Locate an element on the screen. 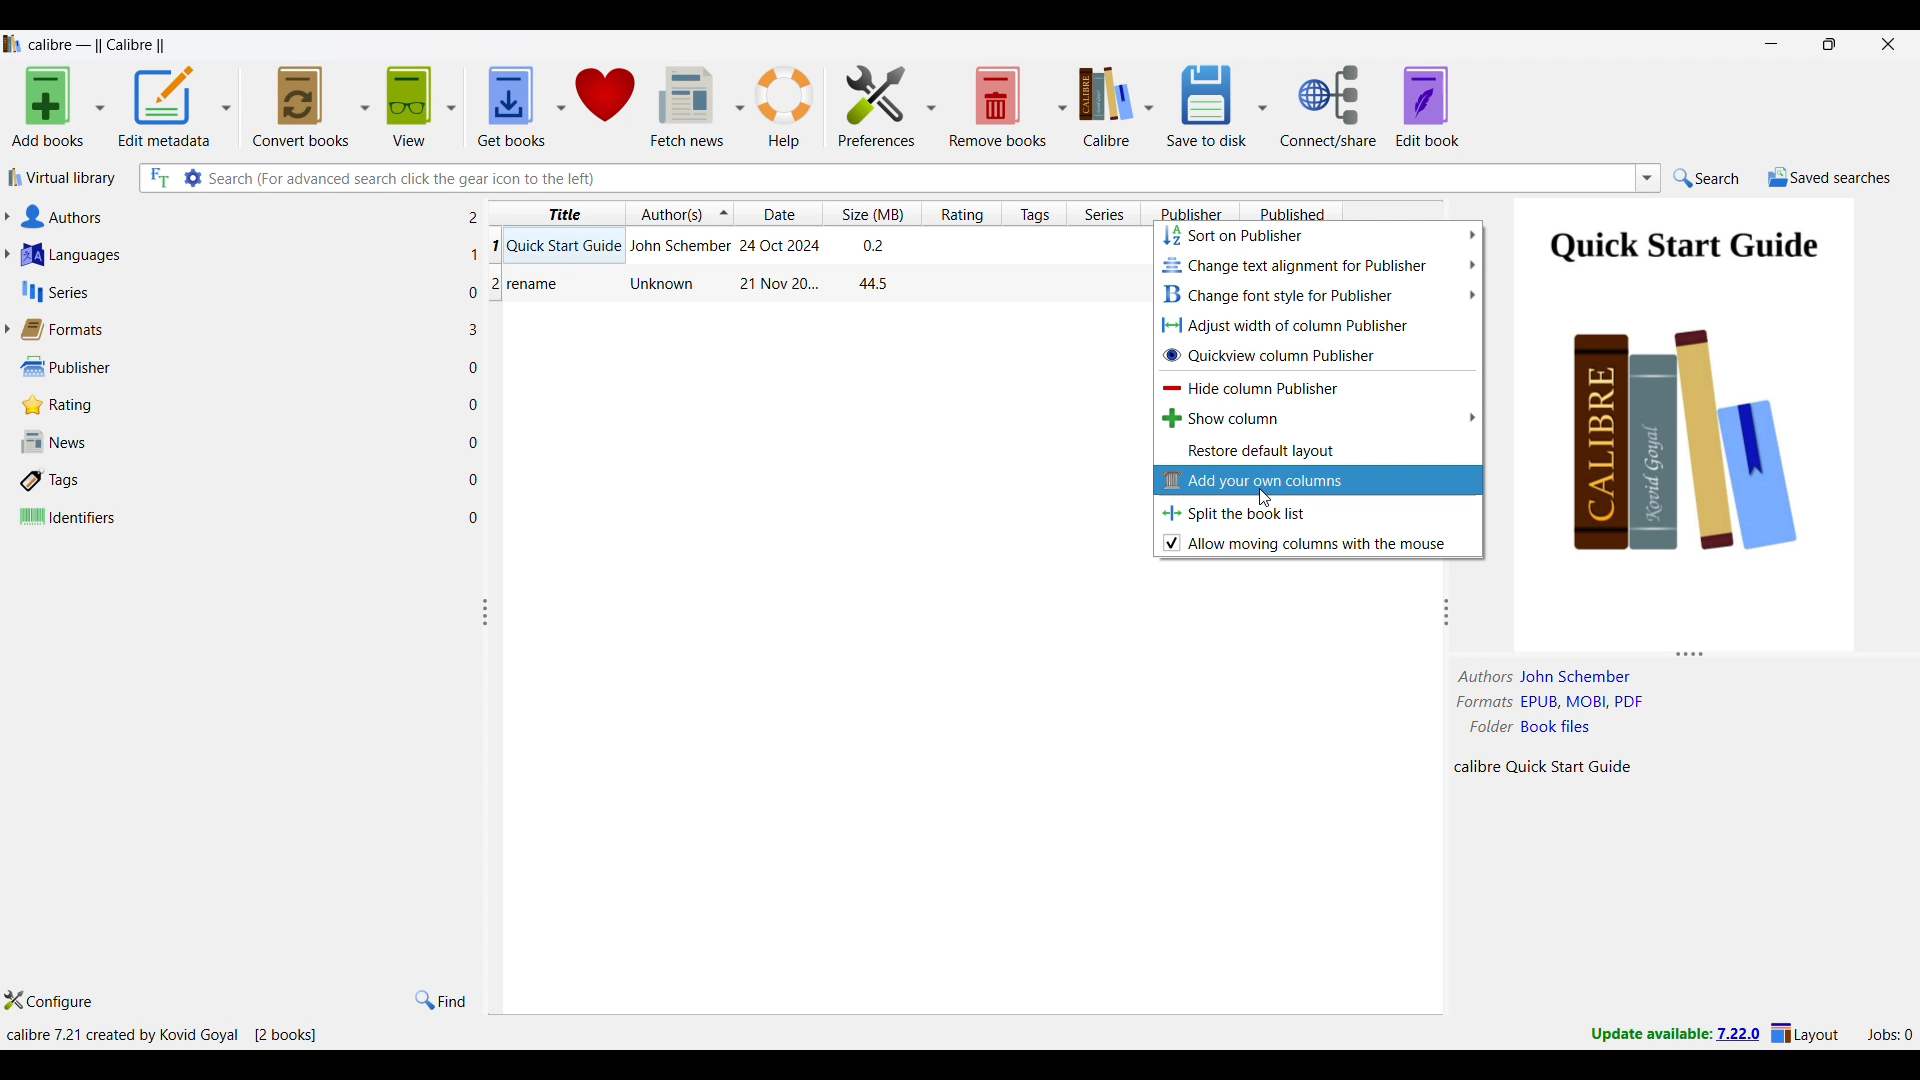 The height and width of the screenshot is (1080, 1920). 0 is located at coordinates (476, 370).